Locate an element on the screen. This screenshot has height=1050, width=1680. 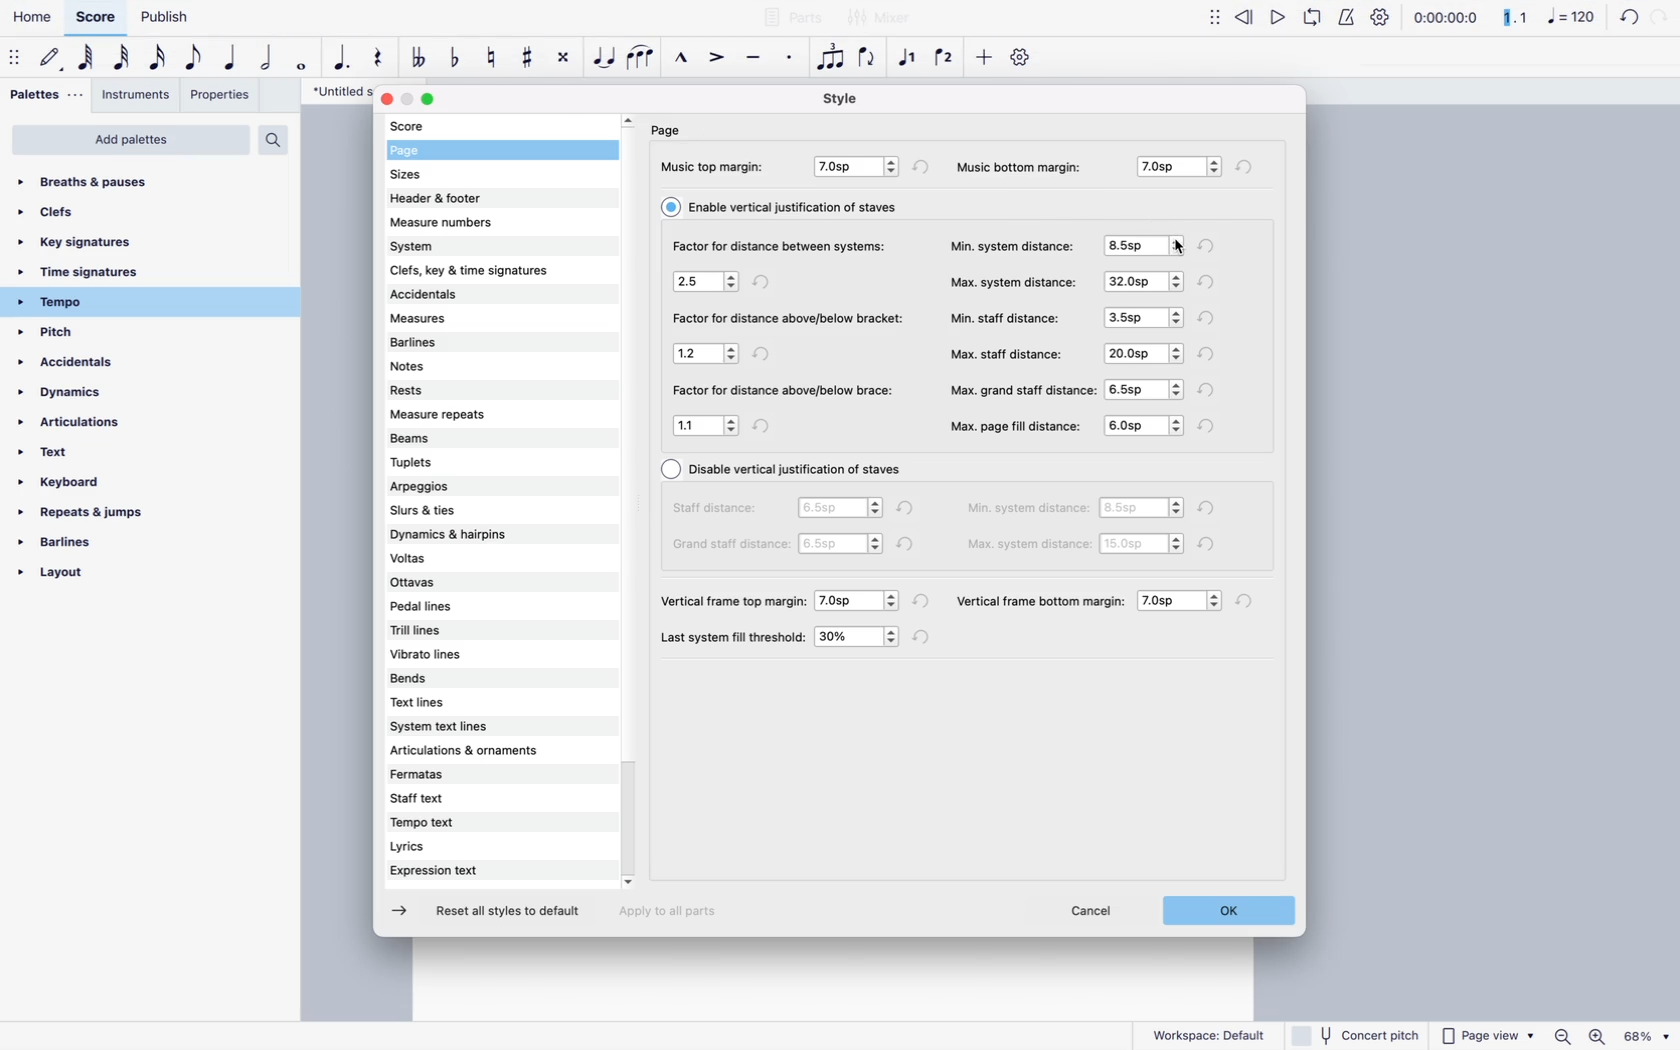
ottavas is located at coordinates (448, 584).